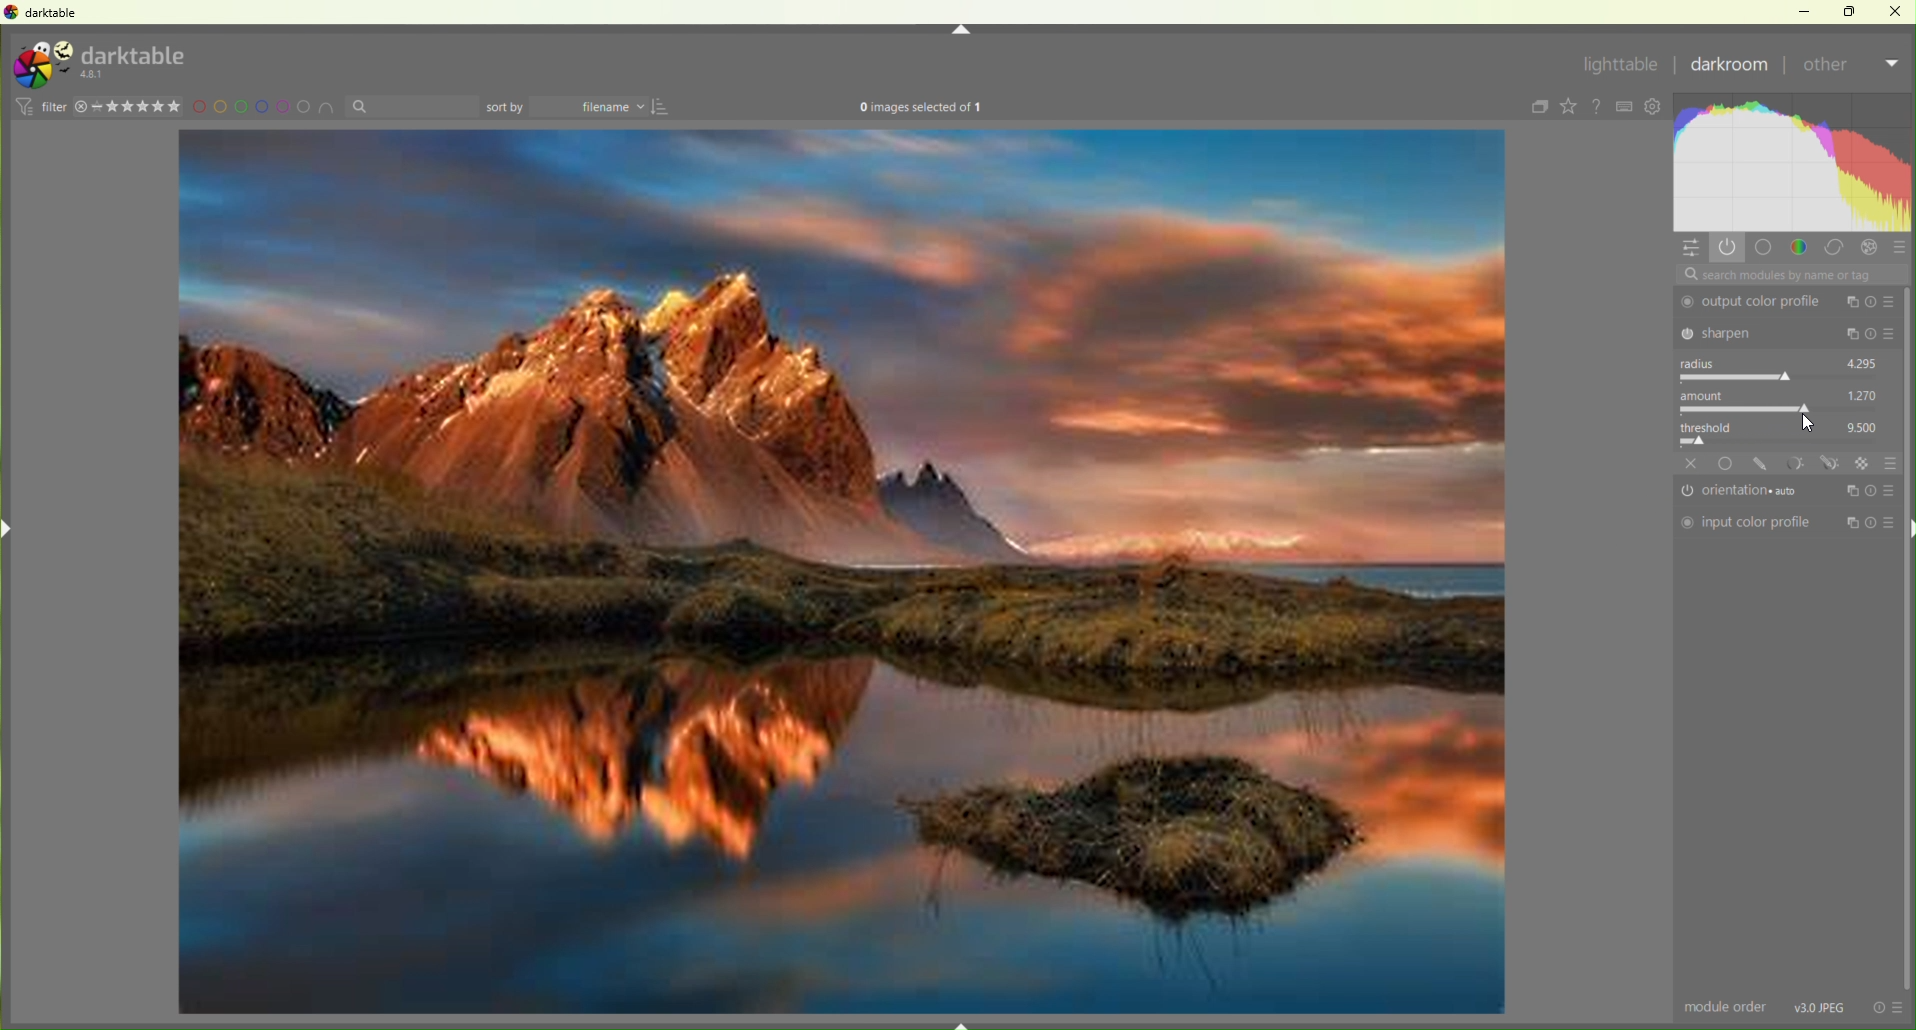  I want to click on base, so click(1727, 463).